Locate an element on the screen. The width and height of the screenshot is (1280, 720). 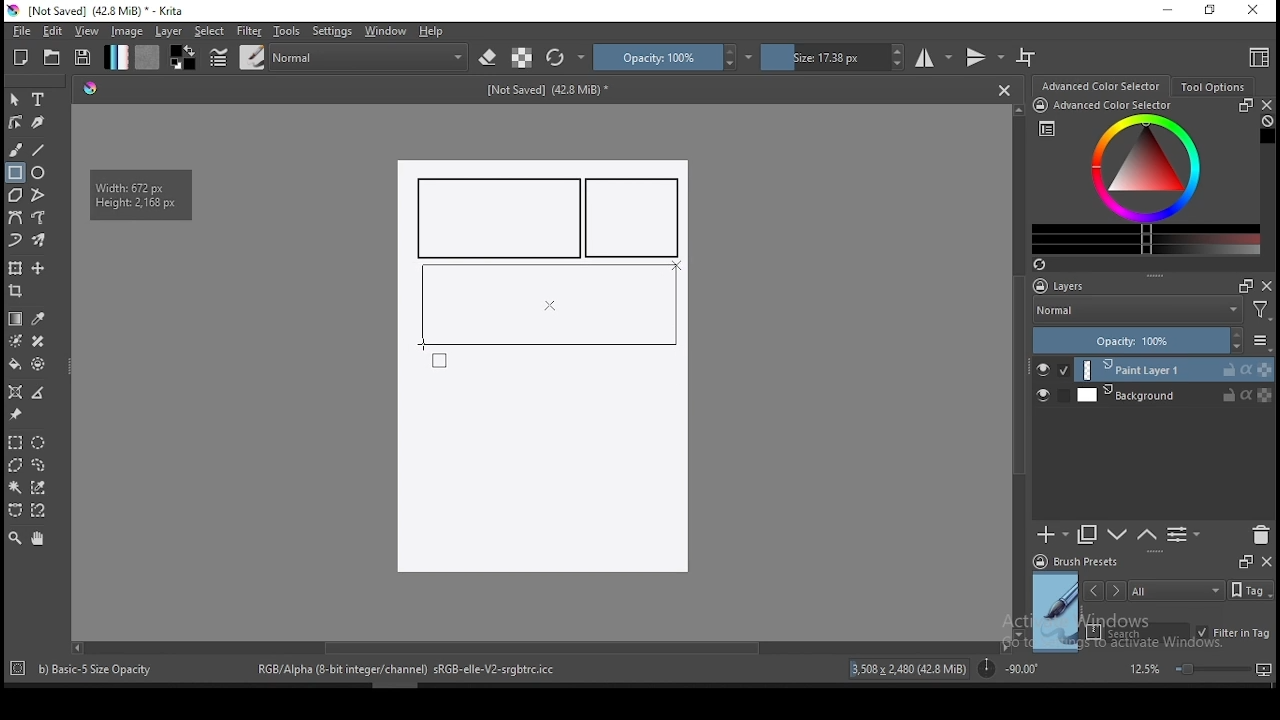
magnetic curve selection tool is located at coordinates (36, 510).